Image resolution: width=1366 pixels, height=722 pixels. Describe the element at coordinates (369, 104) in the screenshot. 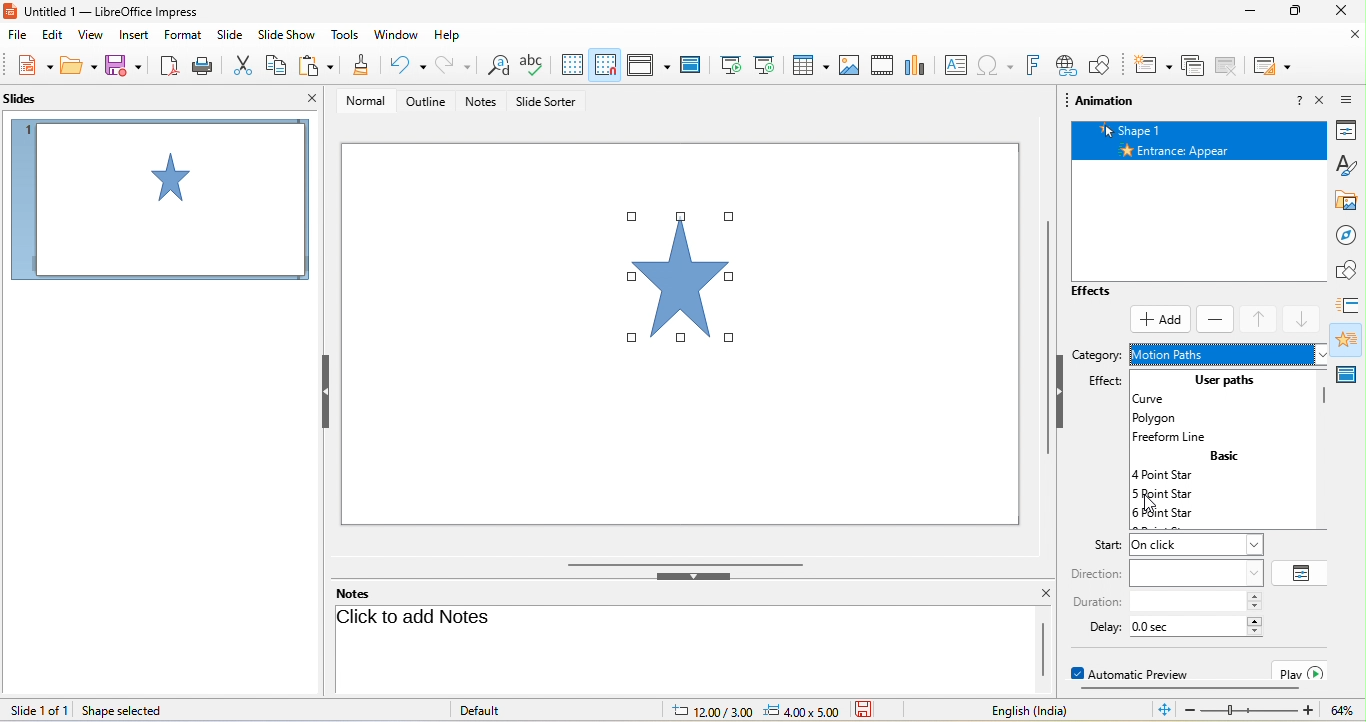

I see `normal` at that location.